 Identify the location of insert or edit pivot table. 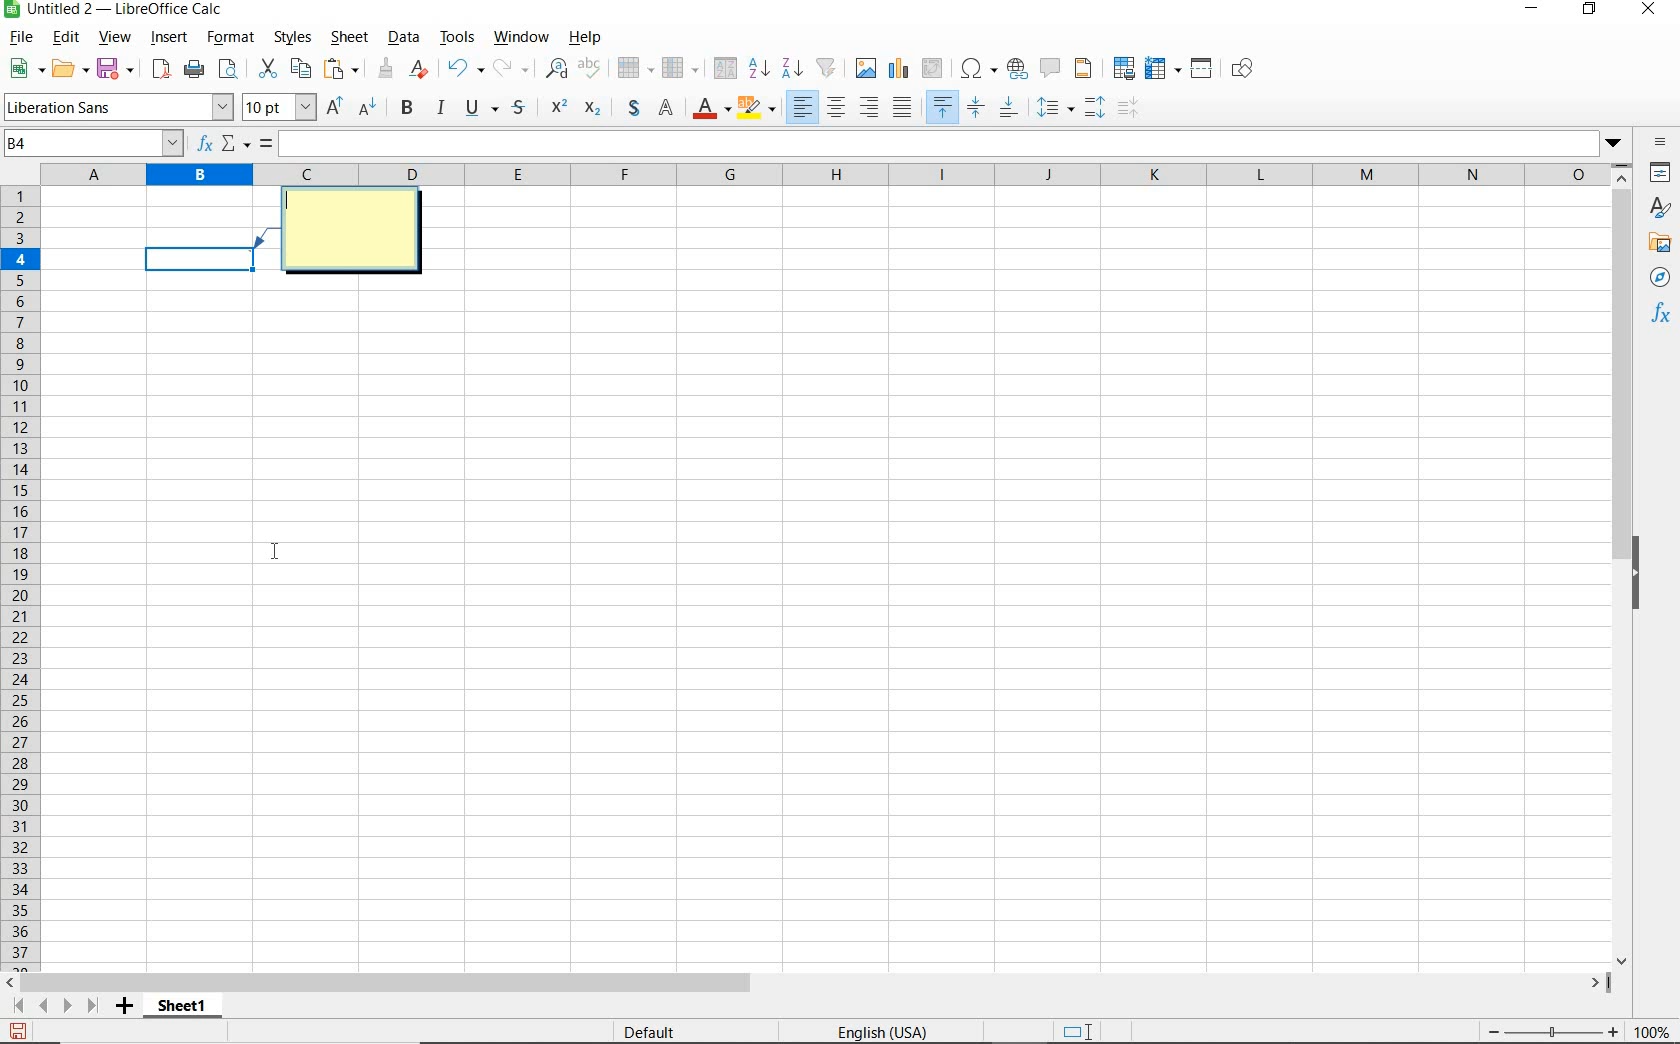
(935, 69).